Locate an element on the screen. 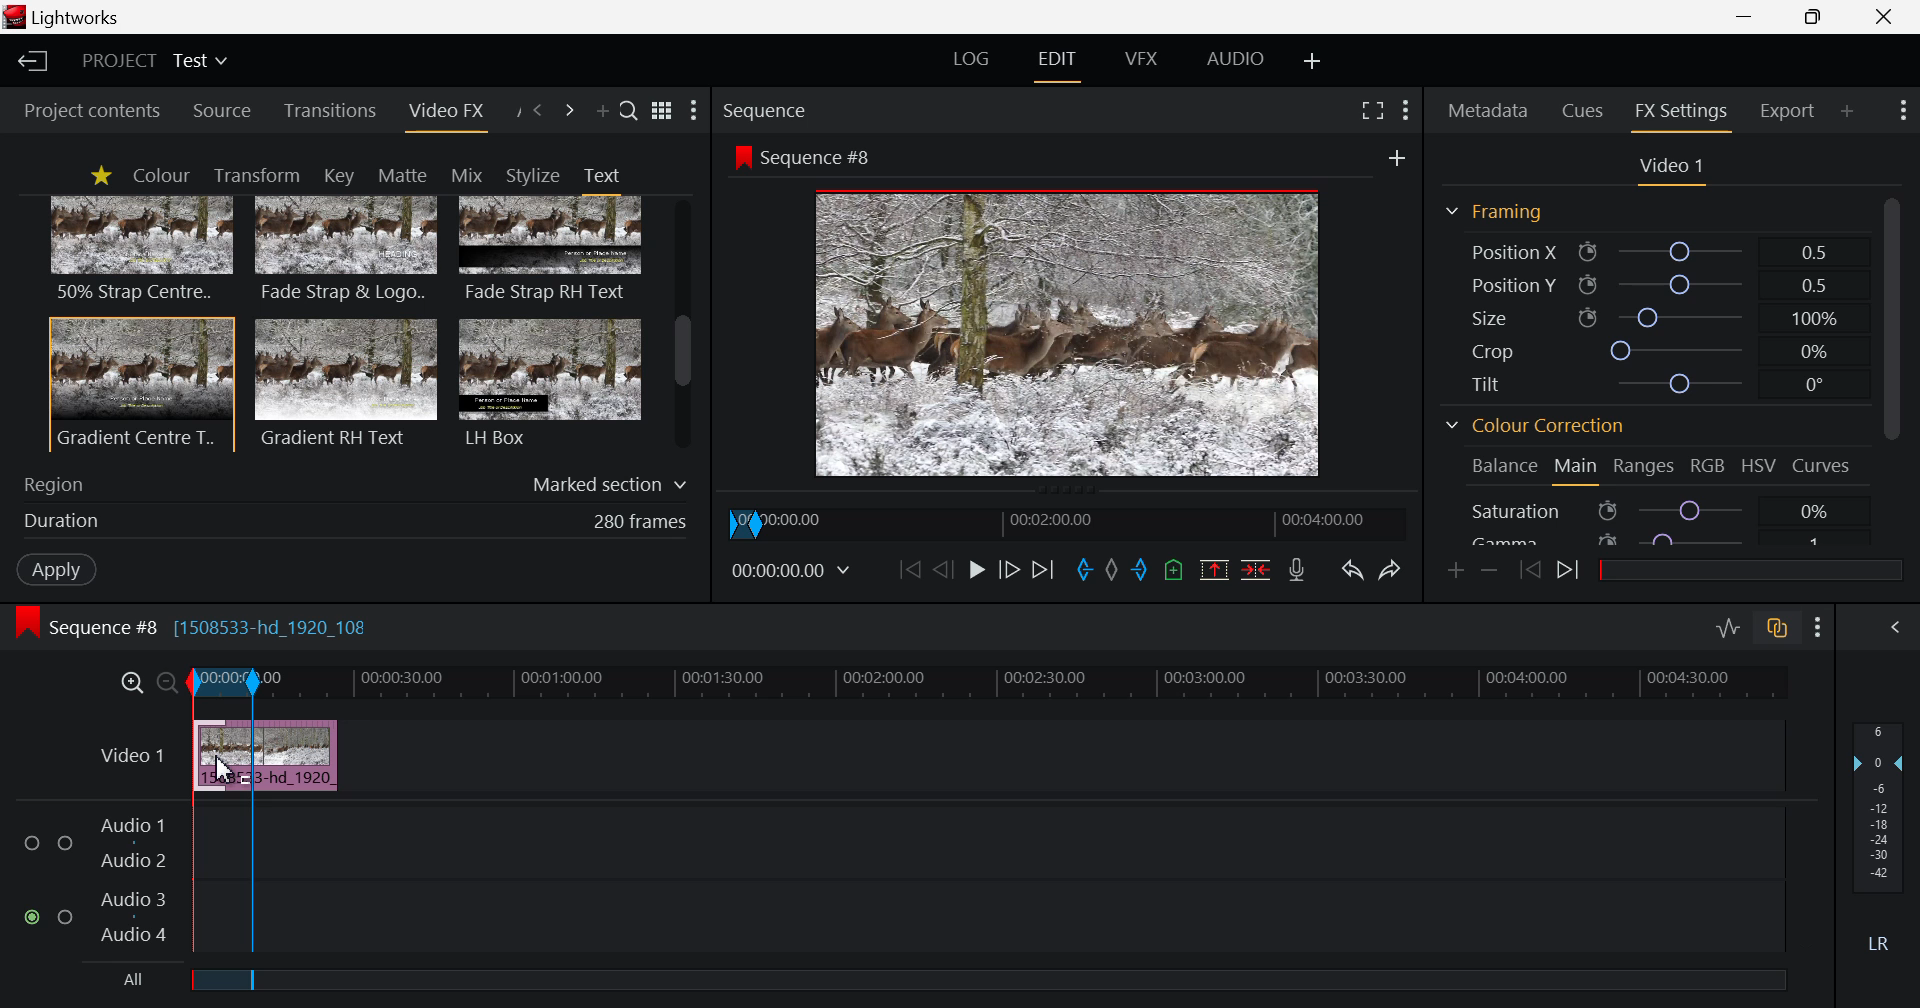 The height and width of the screenshot is (1008, 1920). Sequence #8 is located at coordinates (811, 155).